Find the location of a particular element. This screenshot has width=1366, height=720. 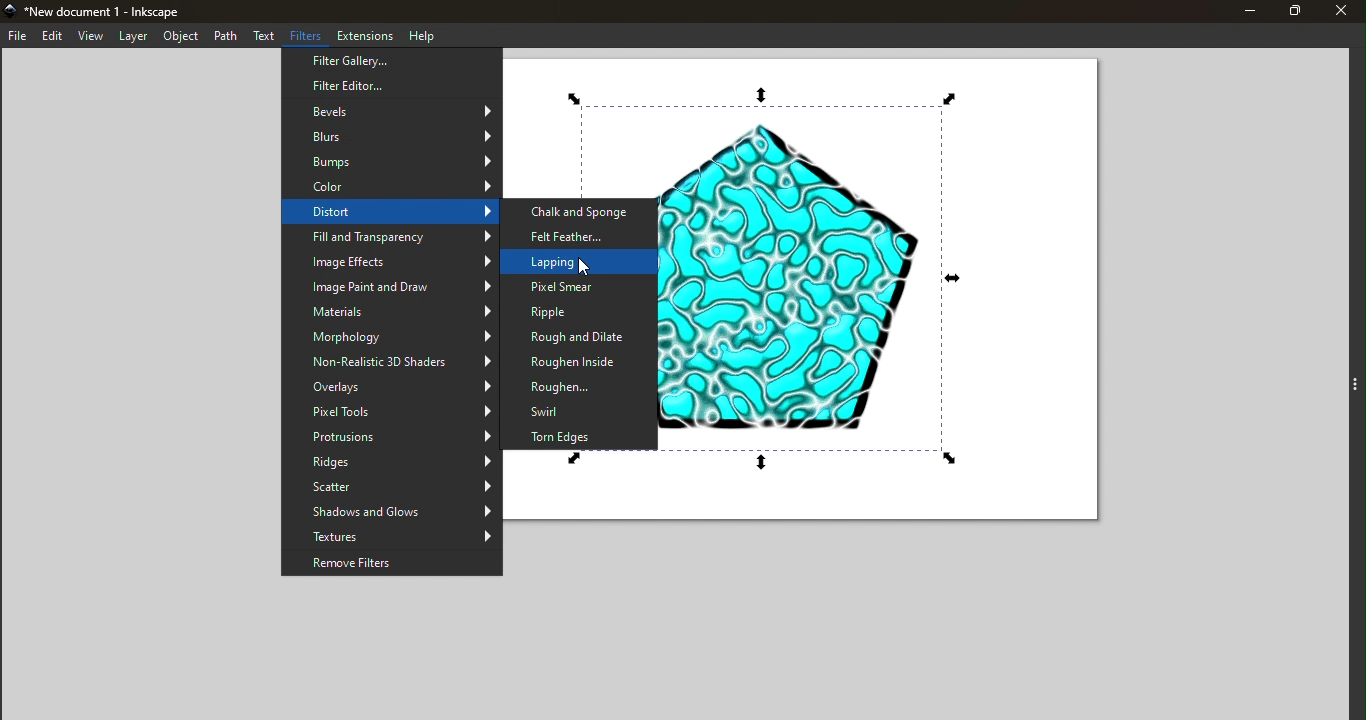

Rough and Dilate is located at coordinates (580, 338).